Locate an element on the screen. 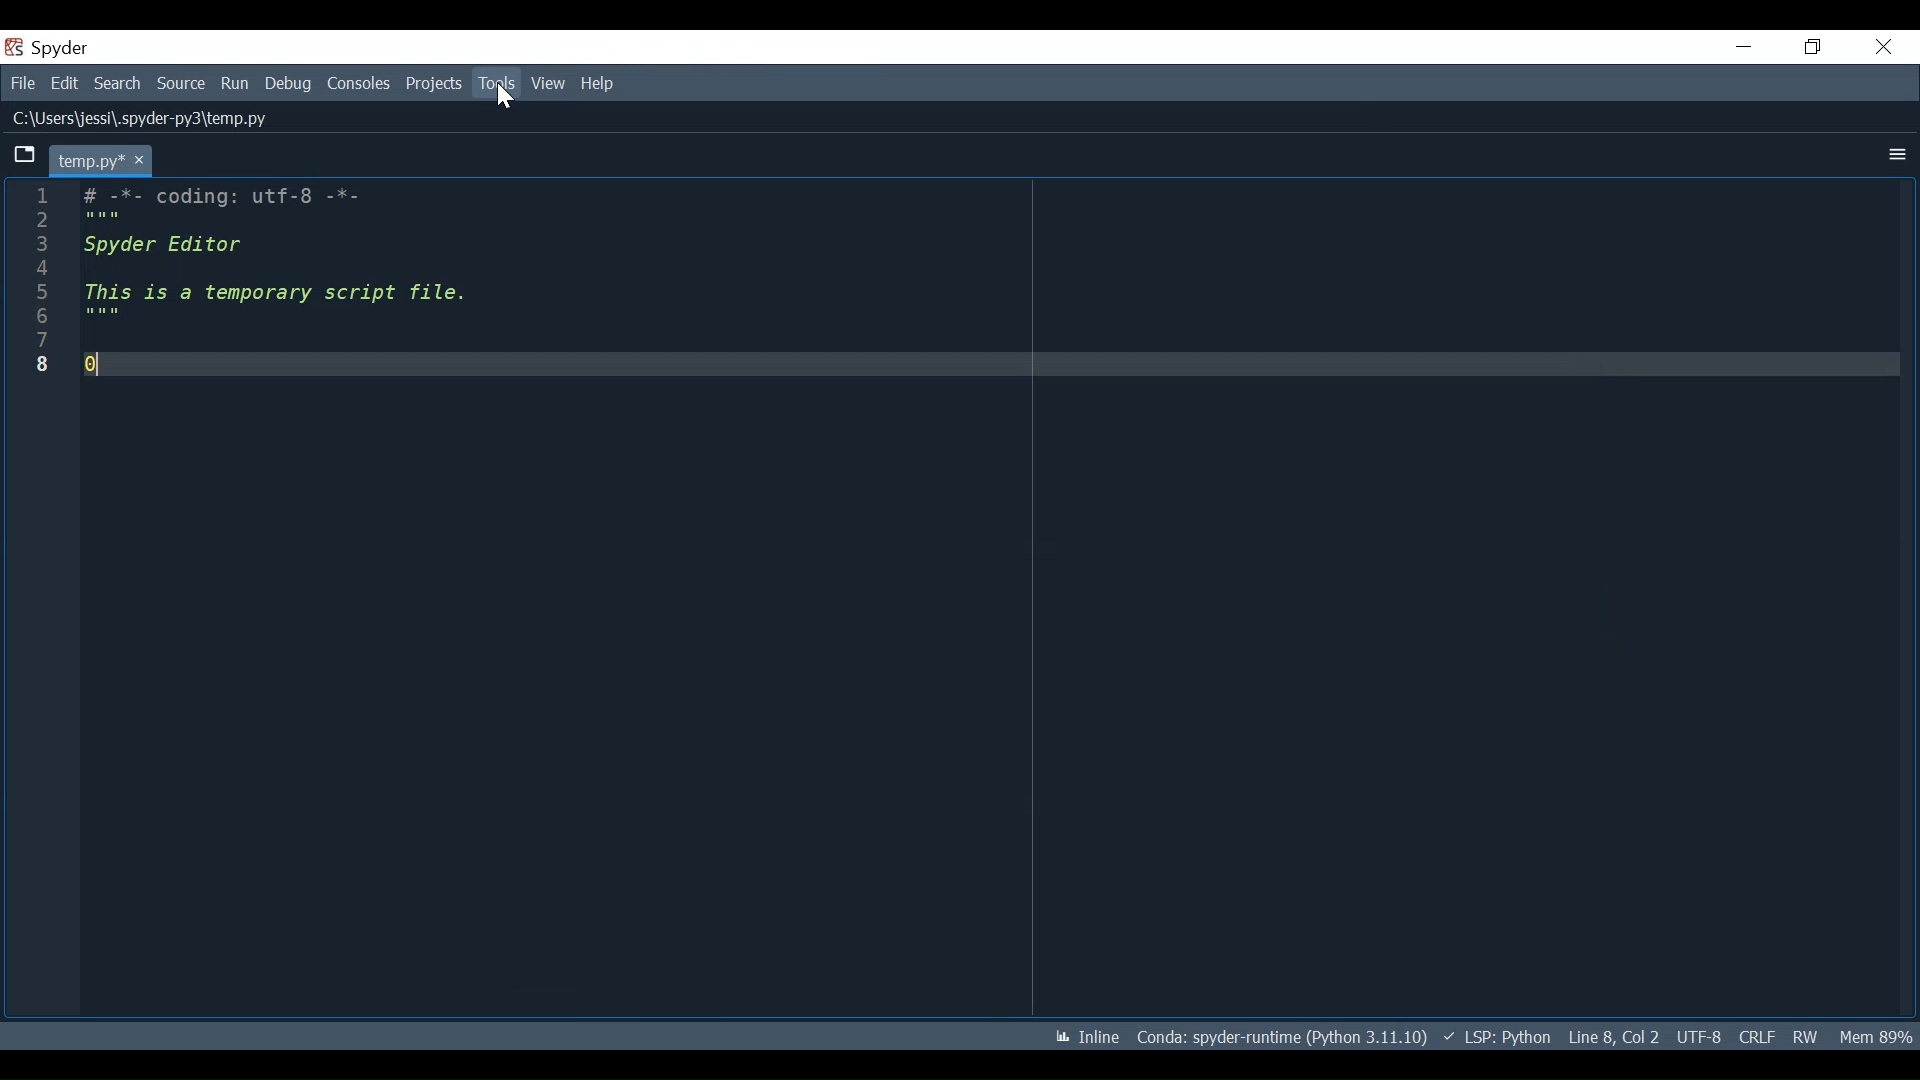 Image resolution: width=1920 pixels, height=1080 pixels. Language is located at coordinates (1497, 1035).